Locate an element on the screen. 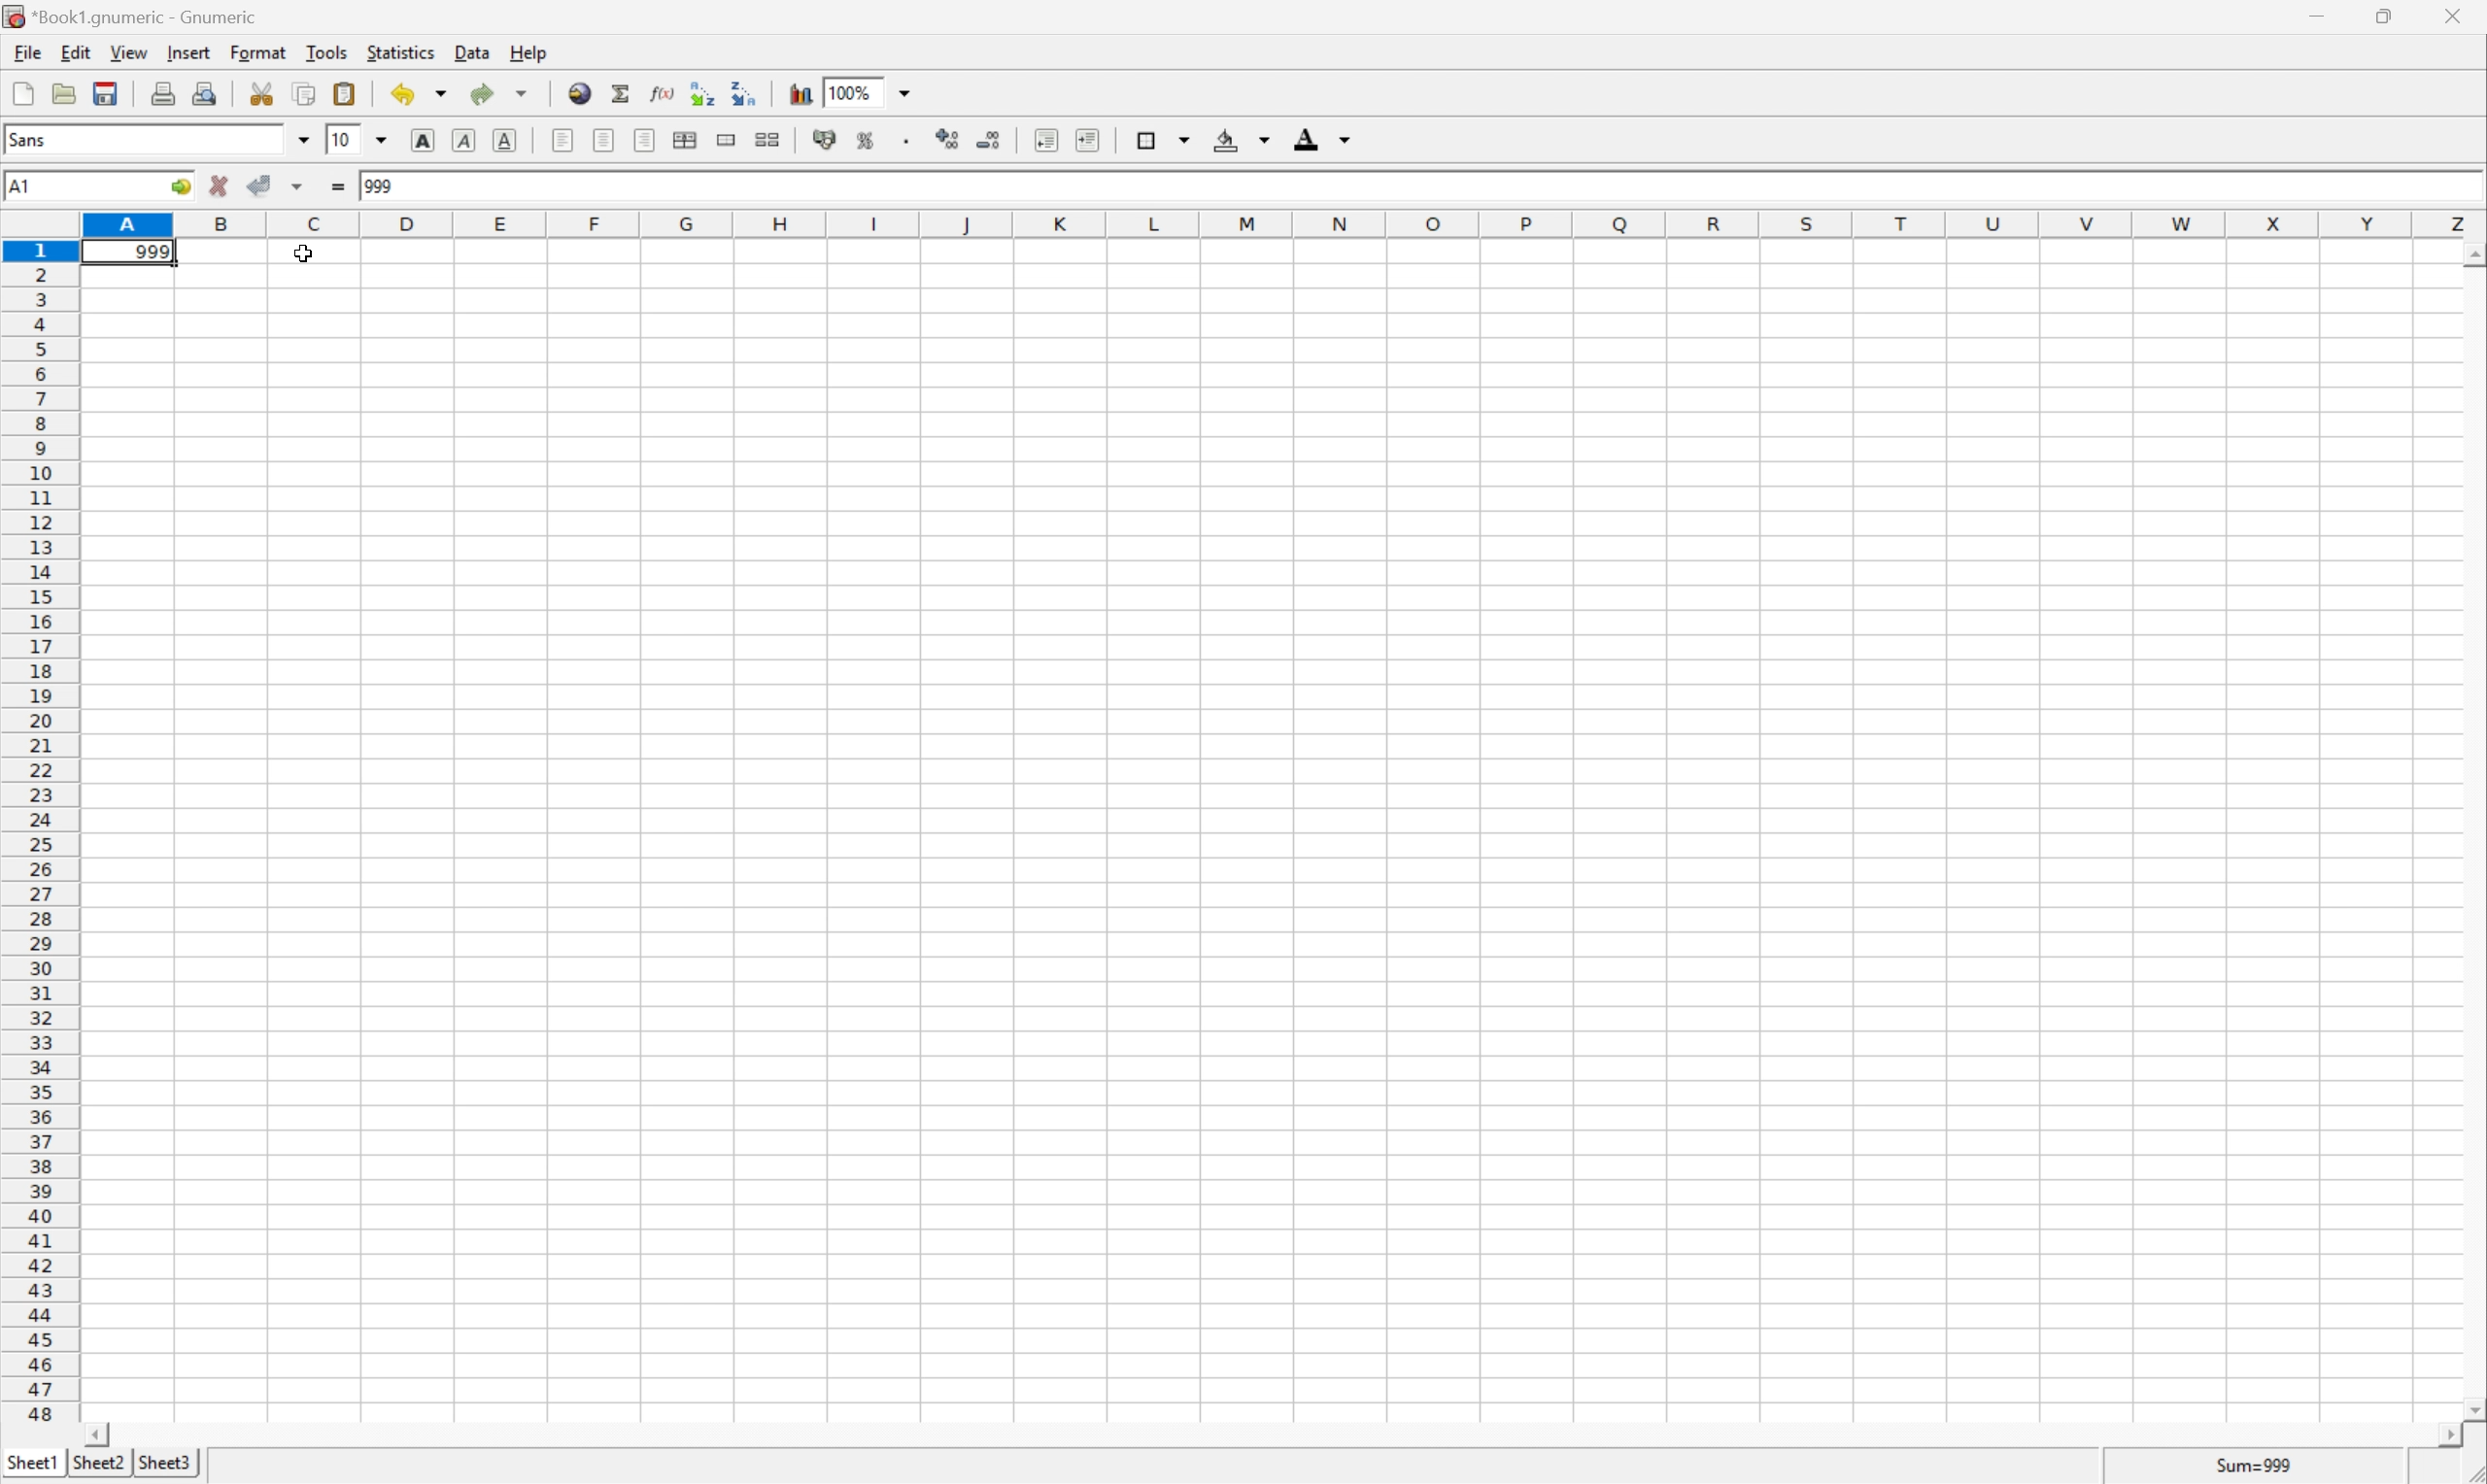 The image size is (2487, 1484). restore down is located at coordinates (2382, 19).